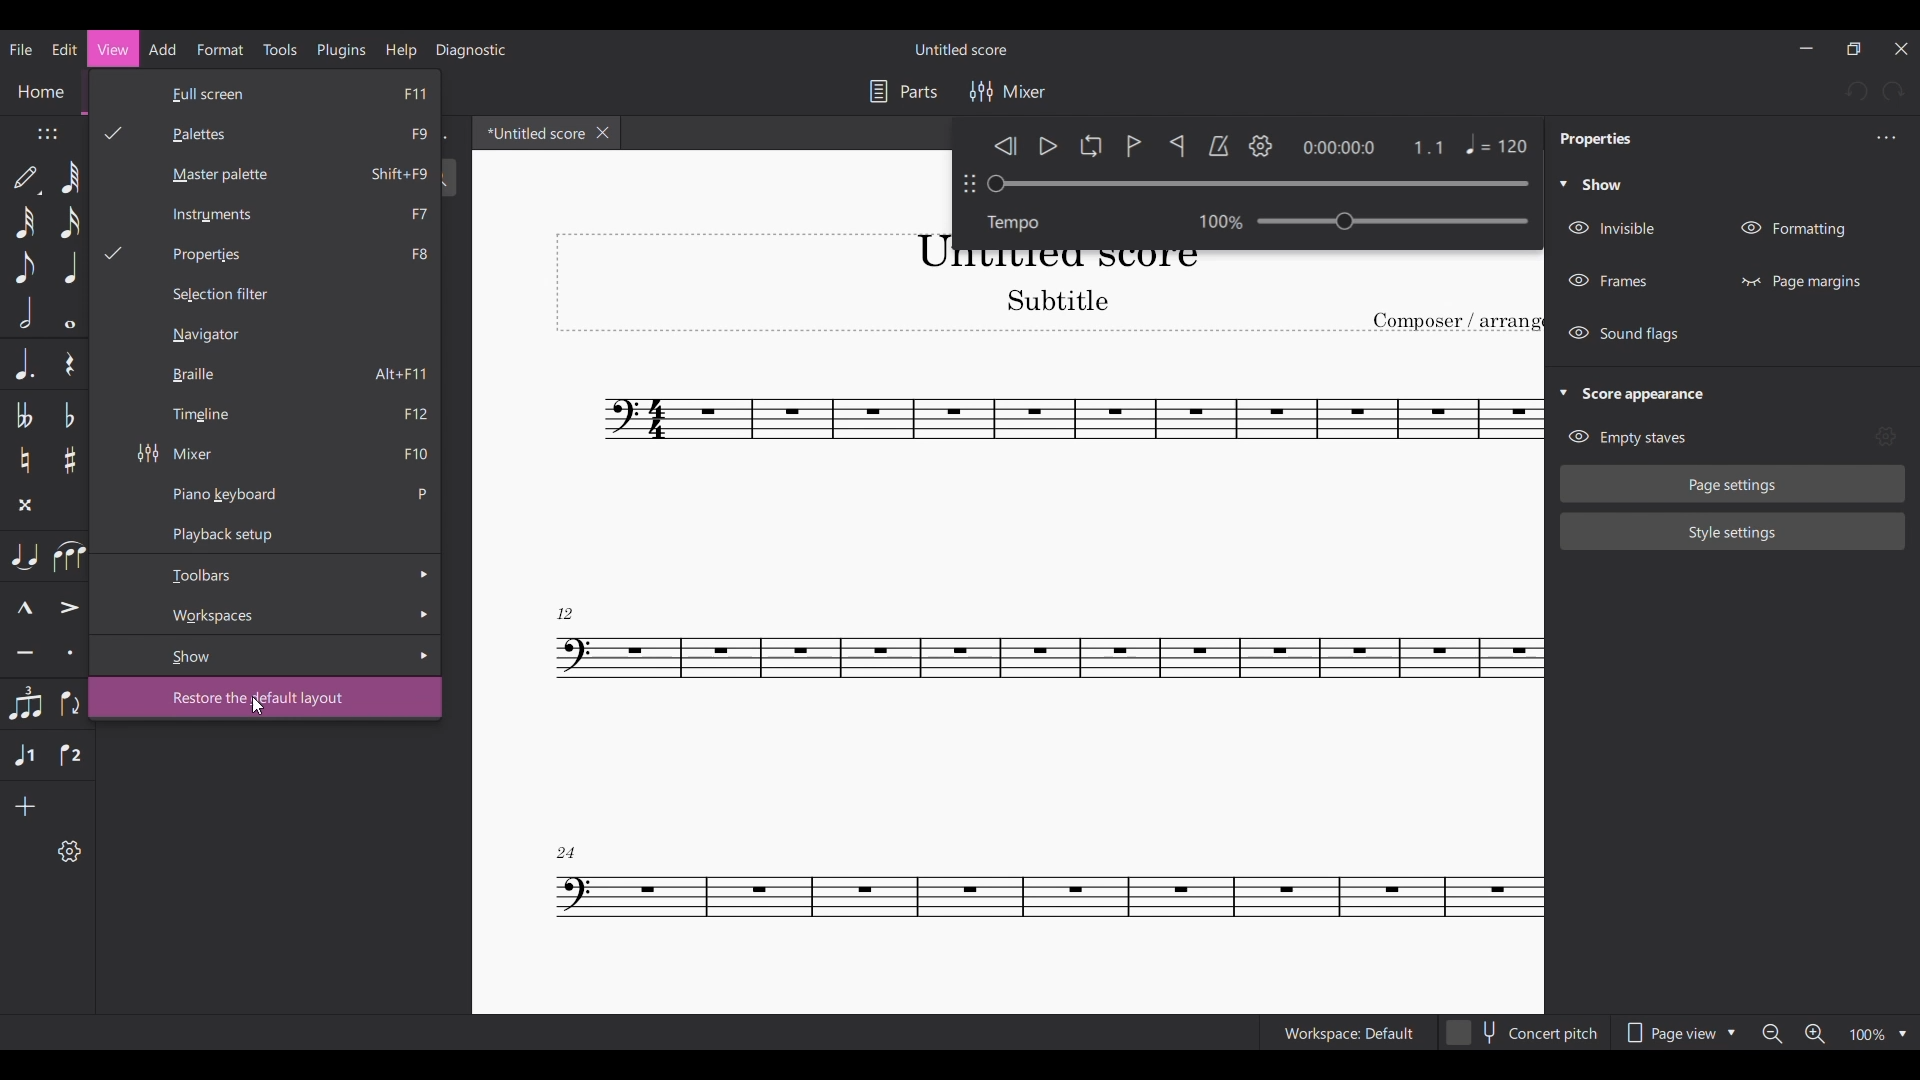  I want to click on Home, so click(41, 95).